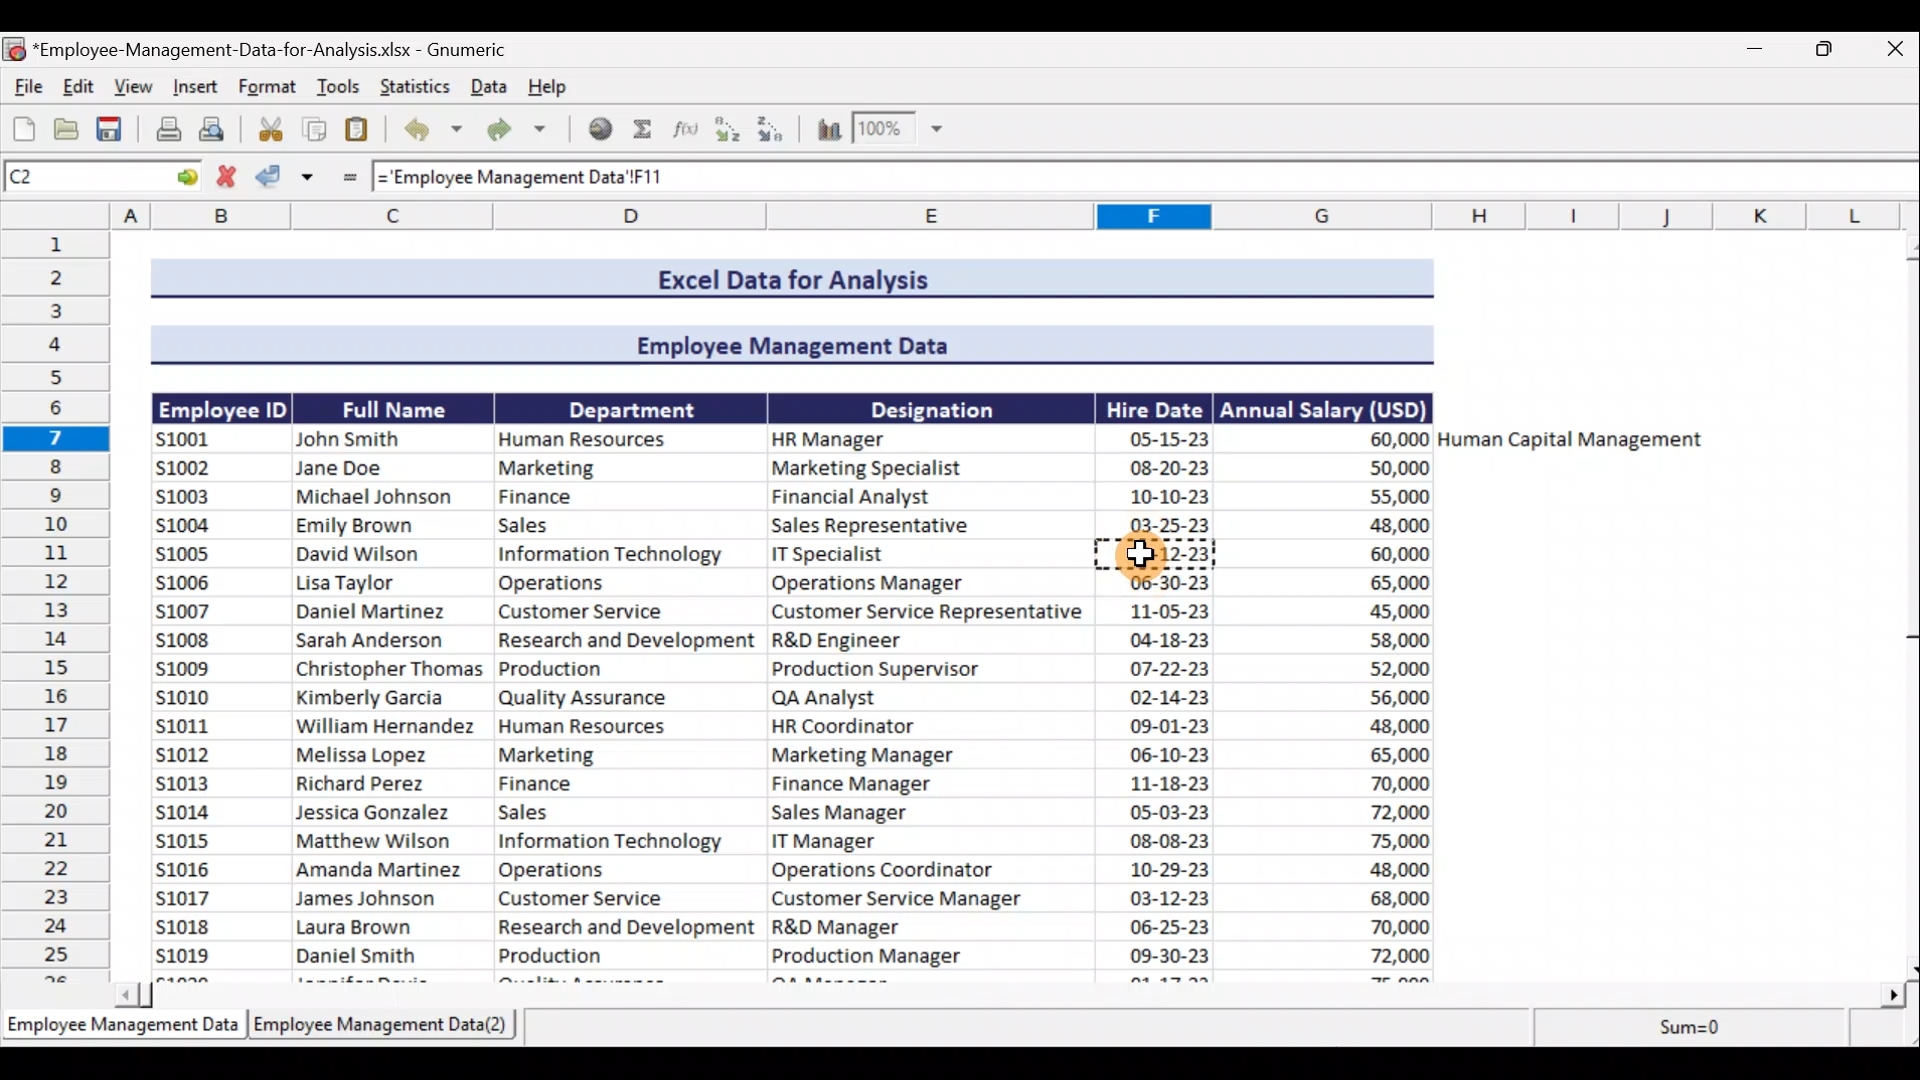  I want to click on Create a new workbook, so click(22, 129).